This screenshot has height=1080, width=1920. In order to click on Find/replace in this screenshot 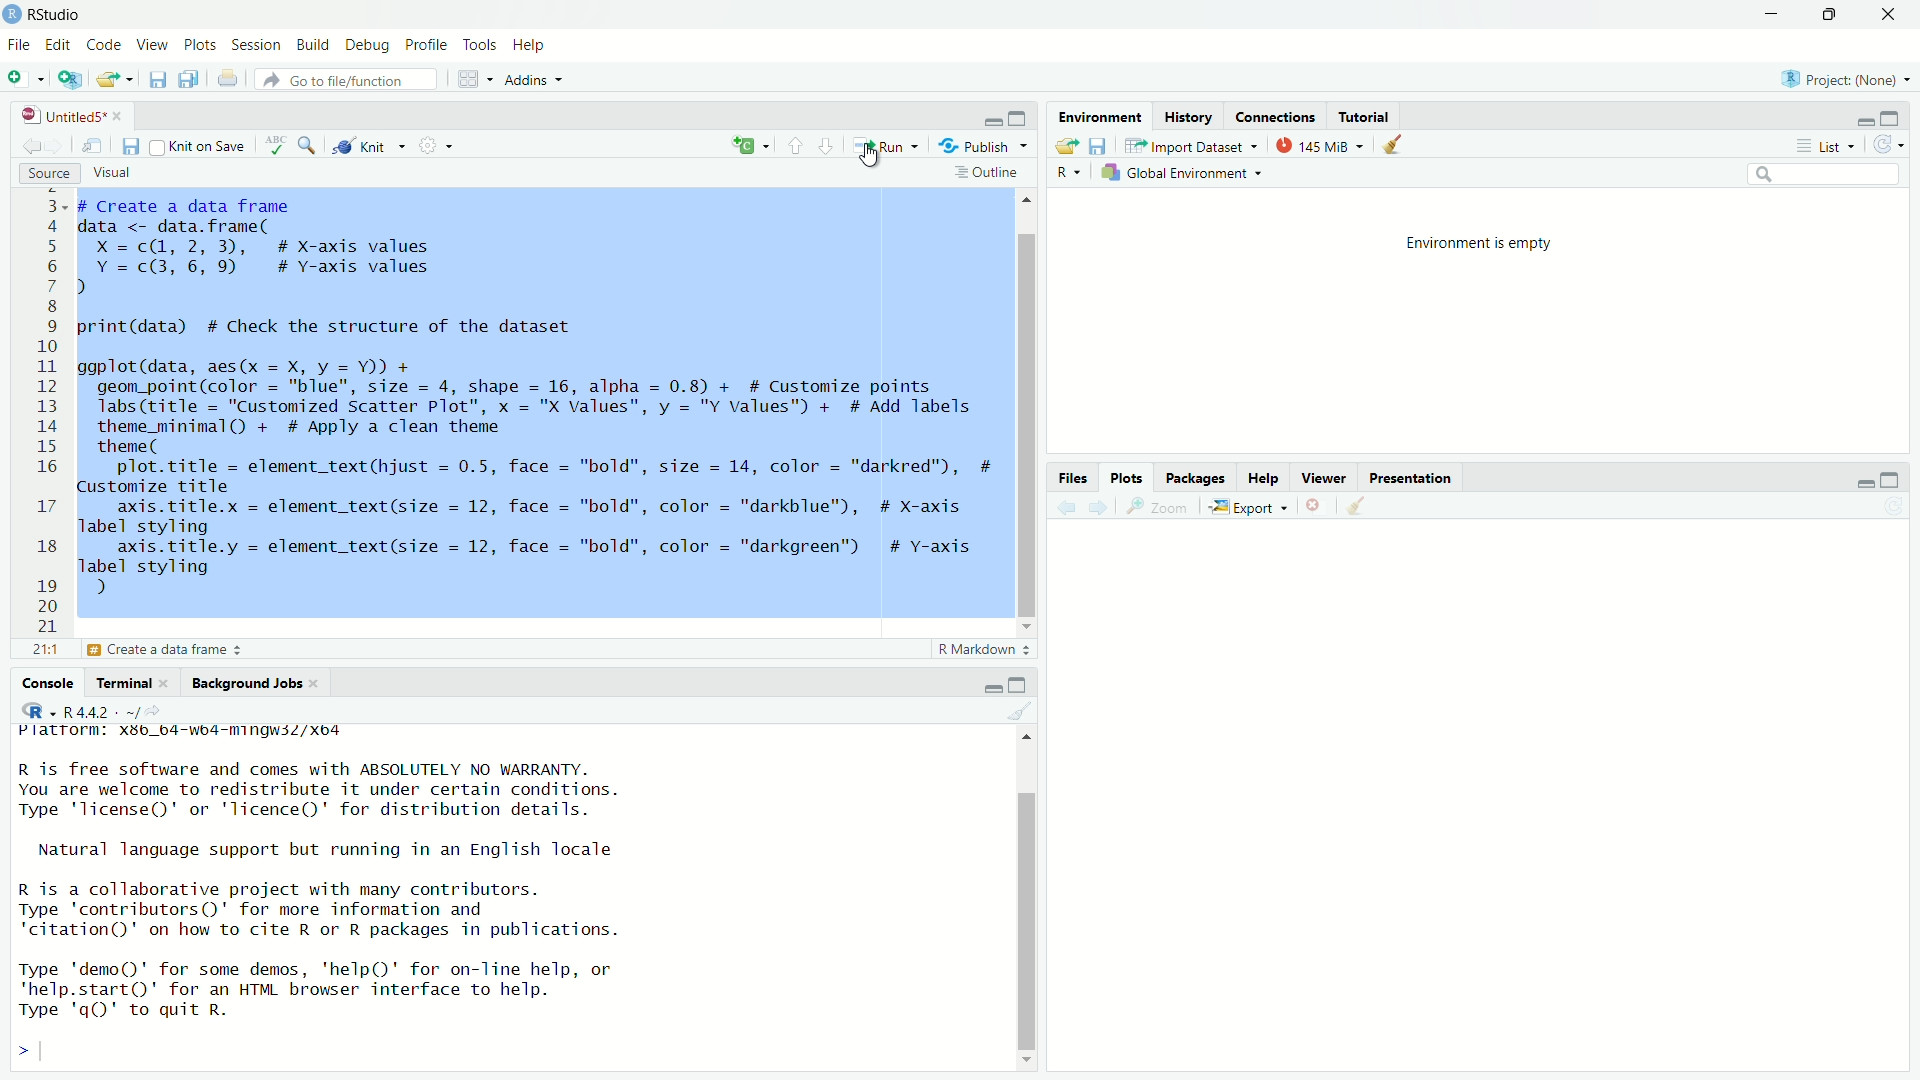, I will do `click(310, 148)`.